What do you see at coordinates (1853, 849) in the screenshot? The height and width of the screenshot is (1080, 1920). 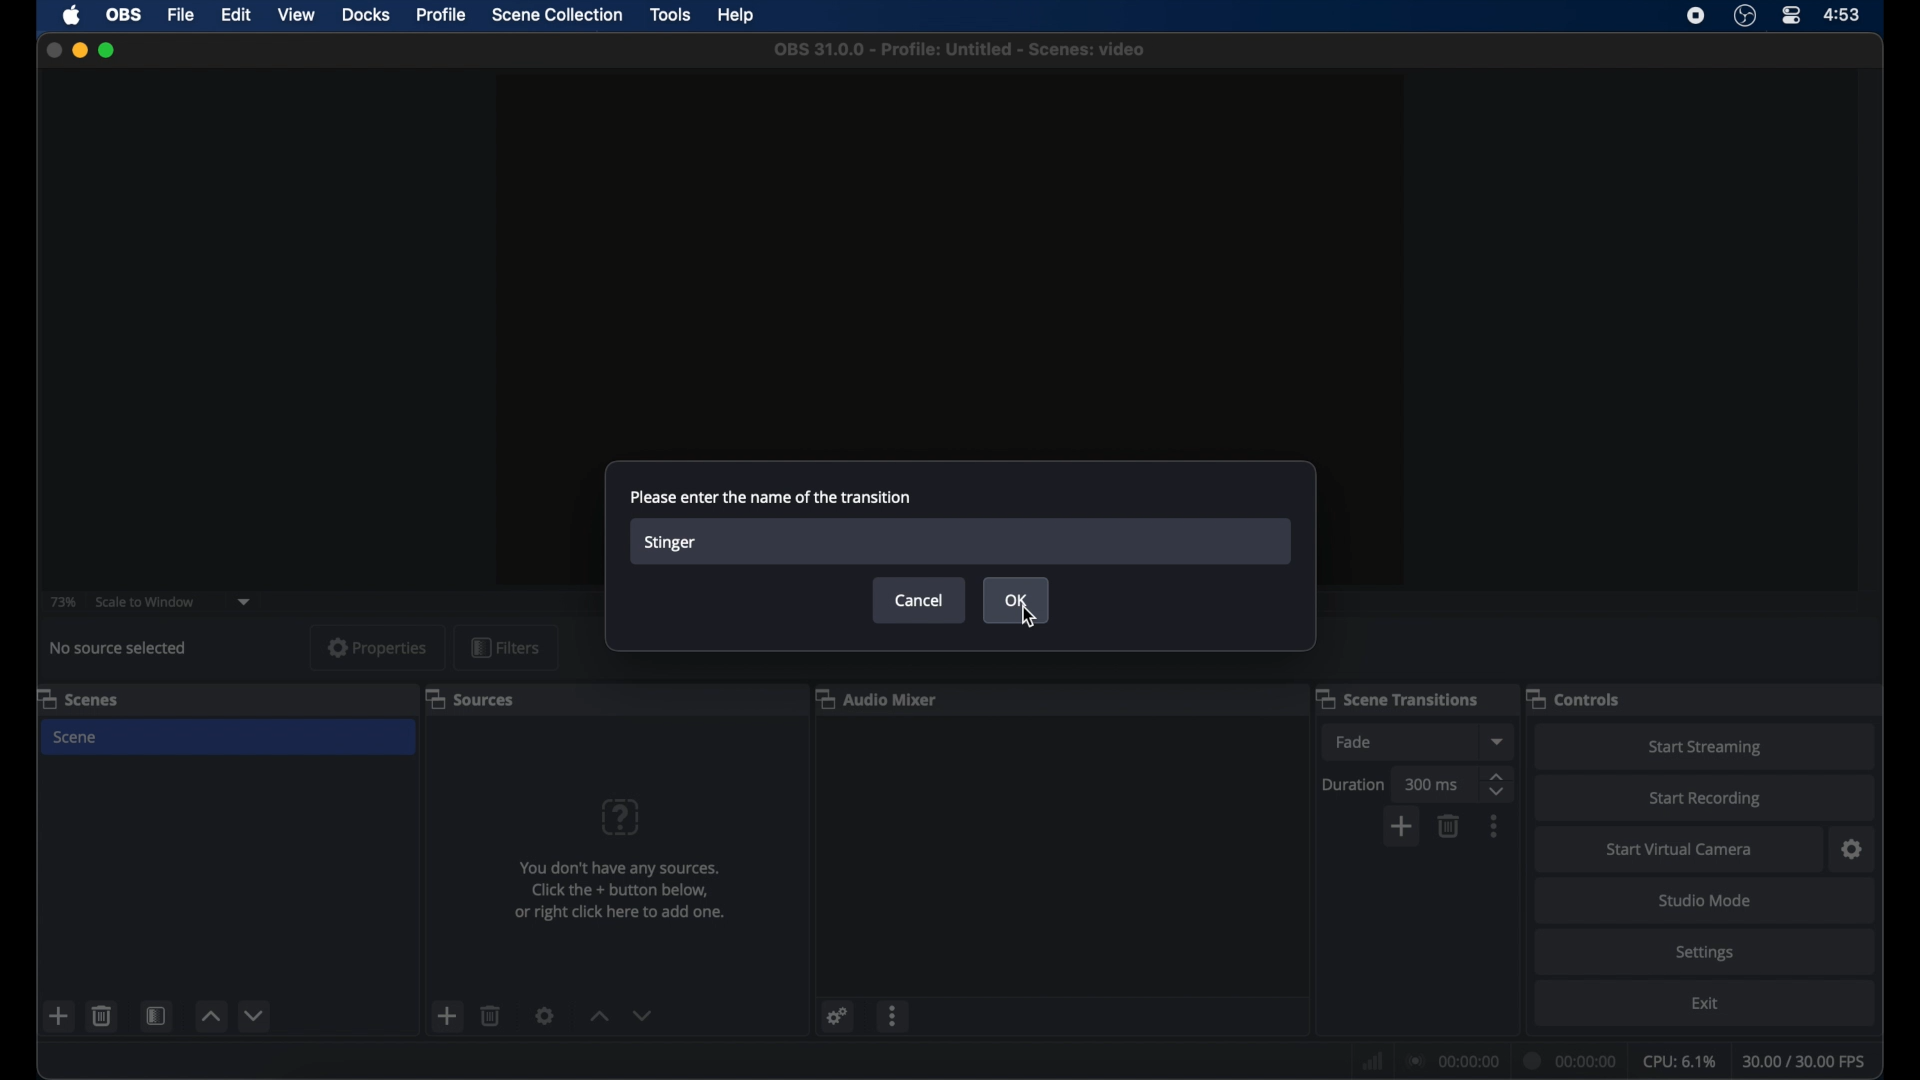 I see `settings` at bounding box center [1853, 849].